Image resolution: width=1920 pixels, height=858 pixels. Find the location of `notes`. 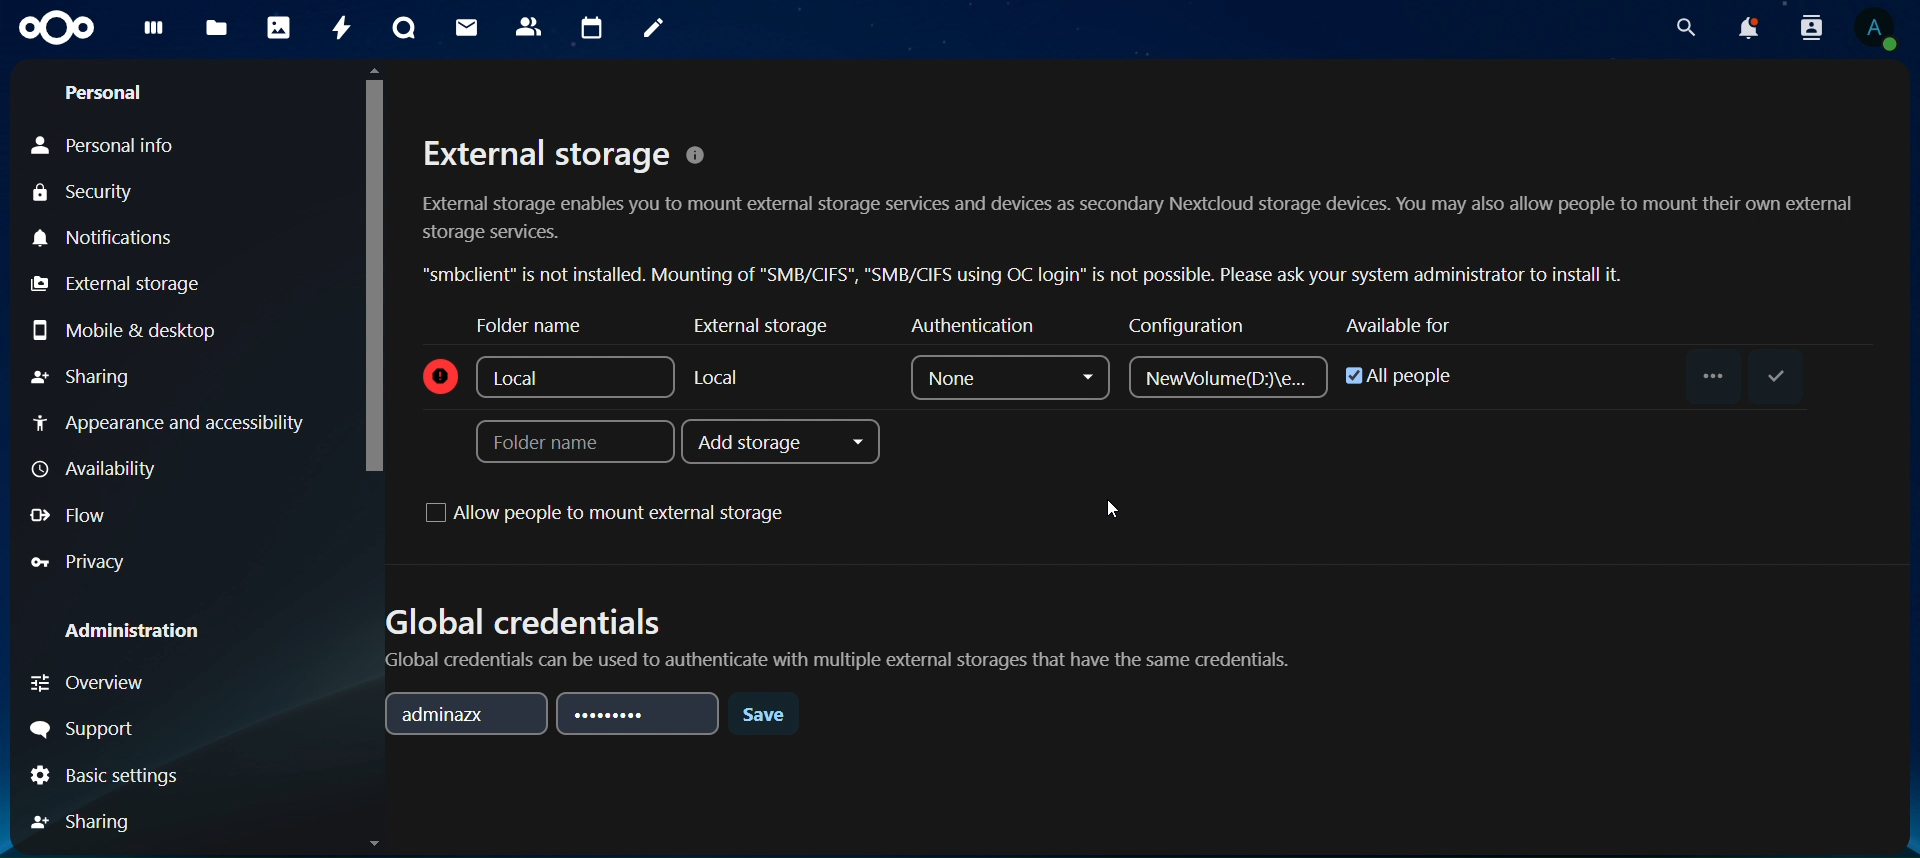

notes is located at coordinates (652, 28).